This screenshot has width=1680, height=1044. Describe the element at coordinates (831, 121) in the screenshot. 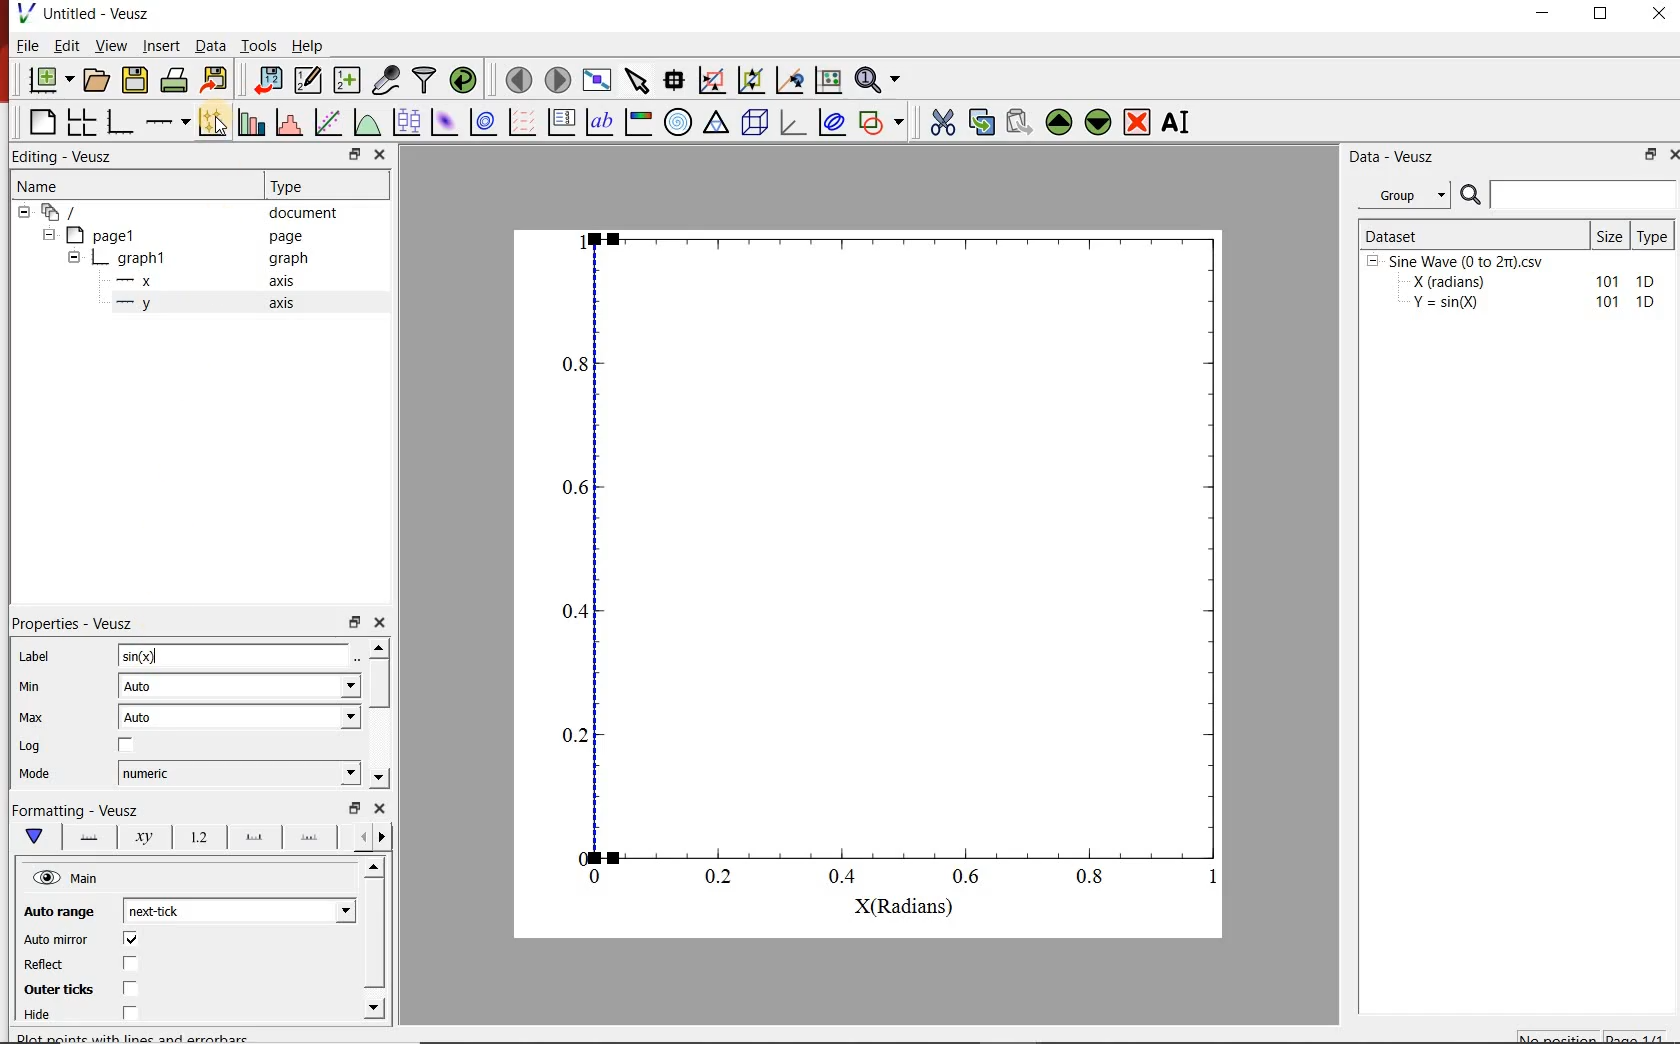

I see `plot covariance ellipses` at that location.